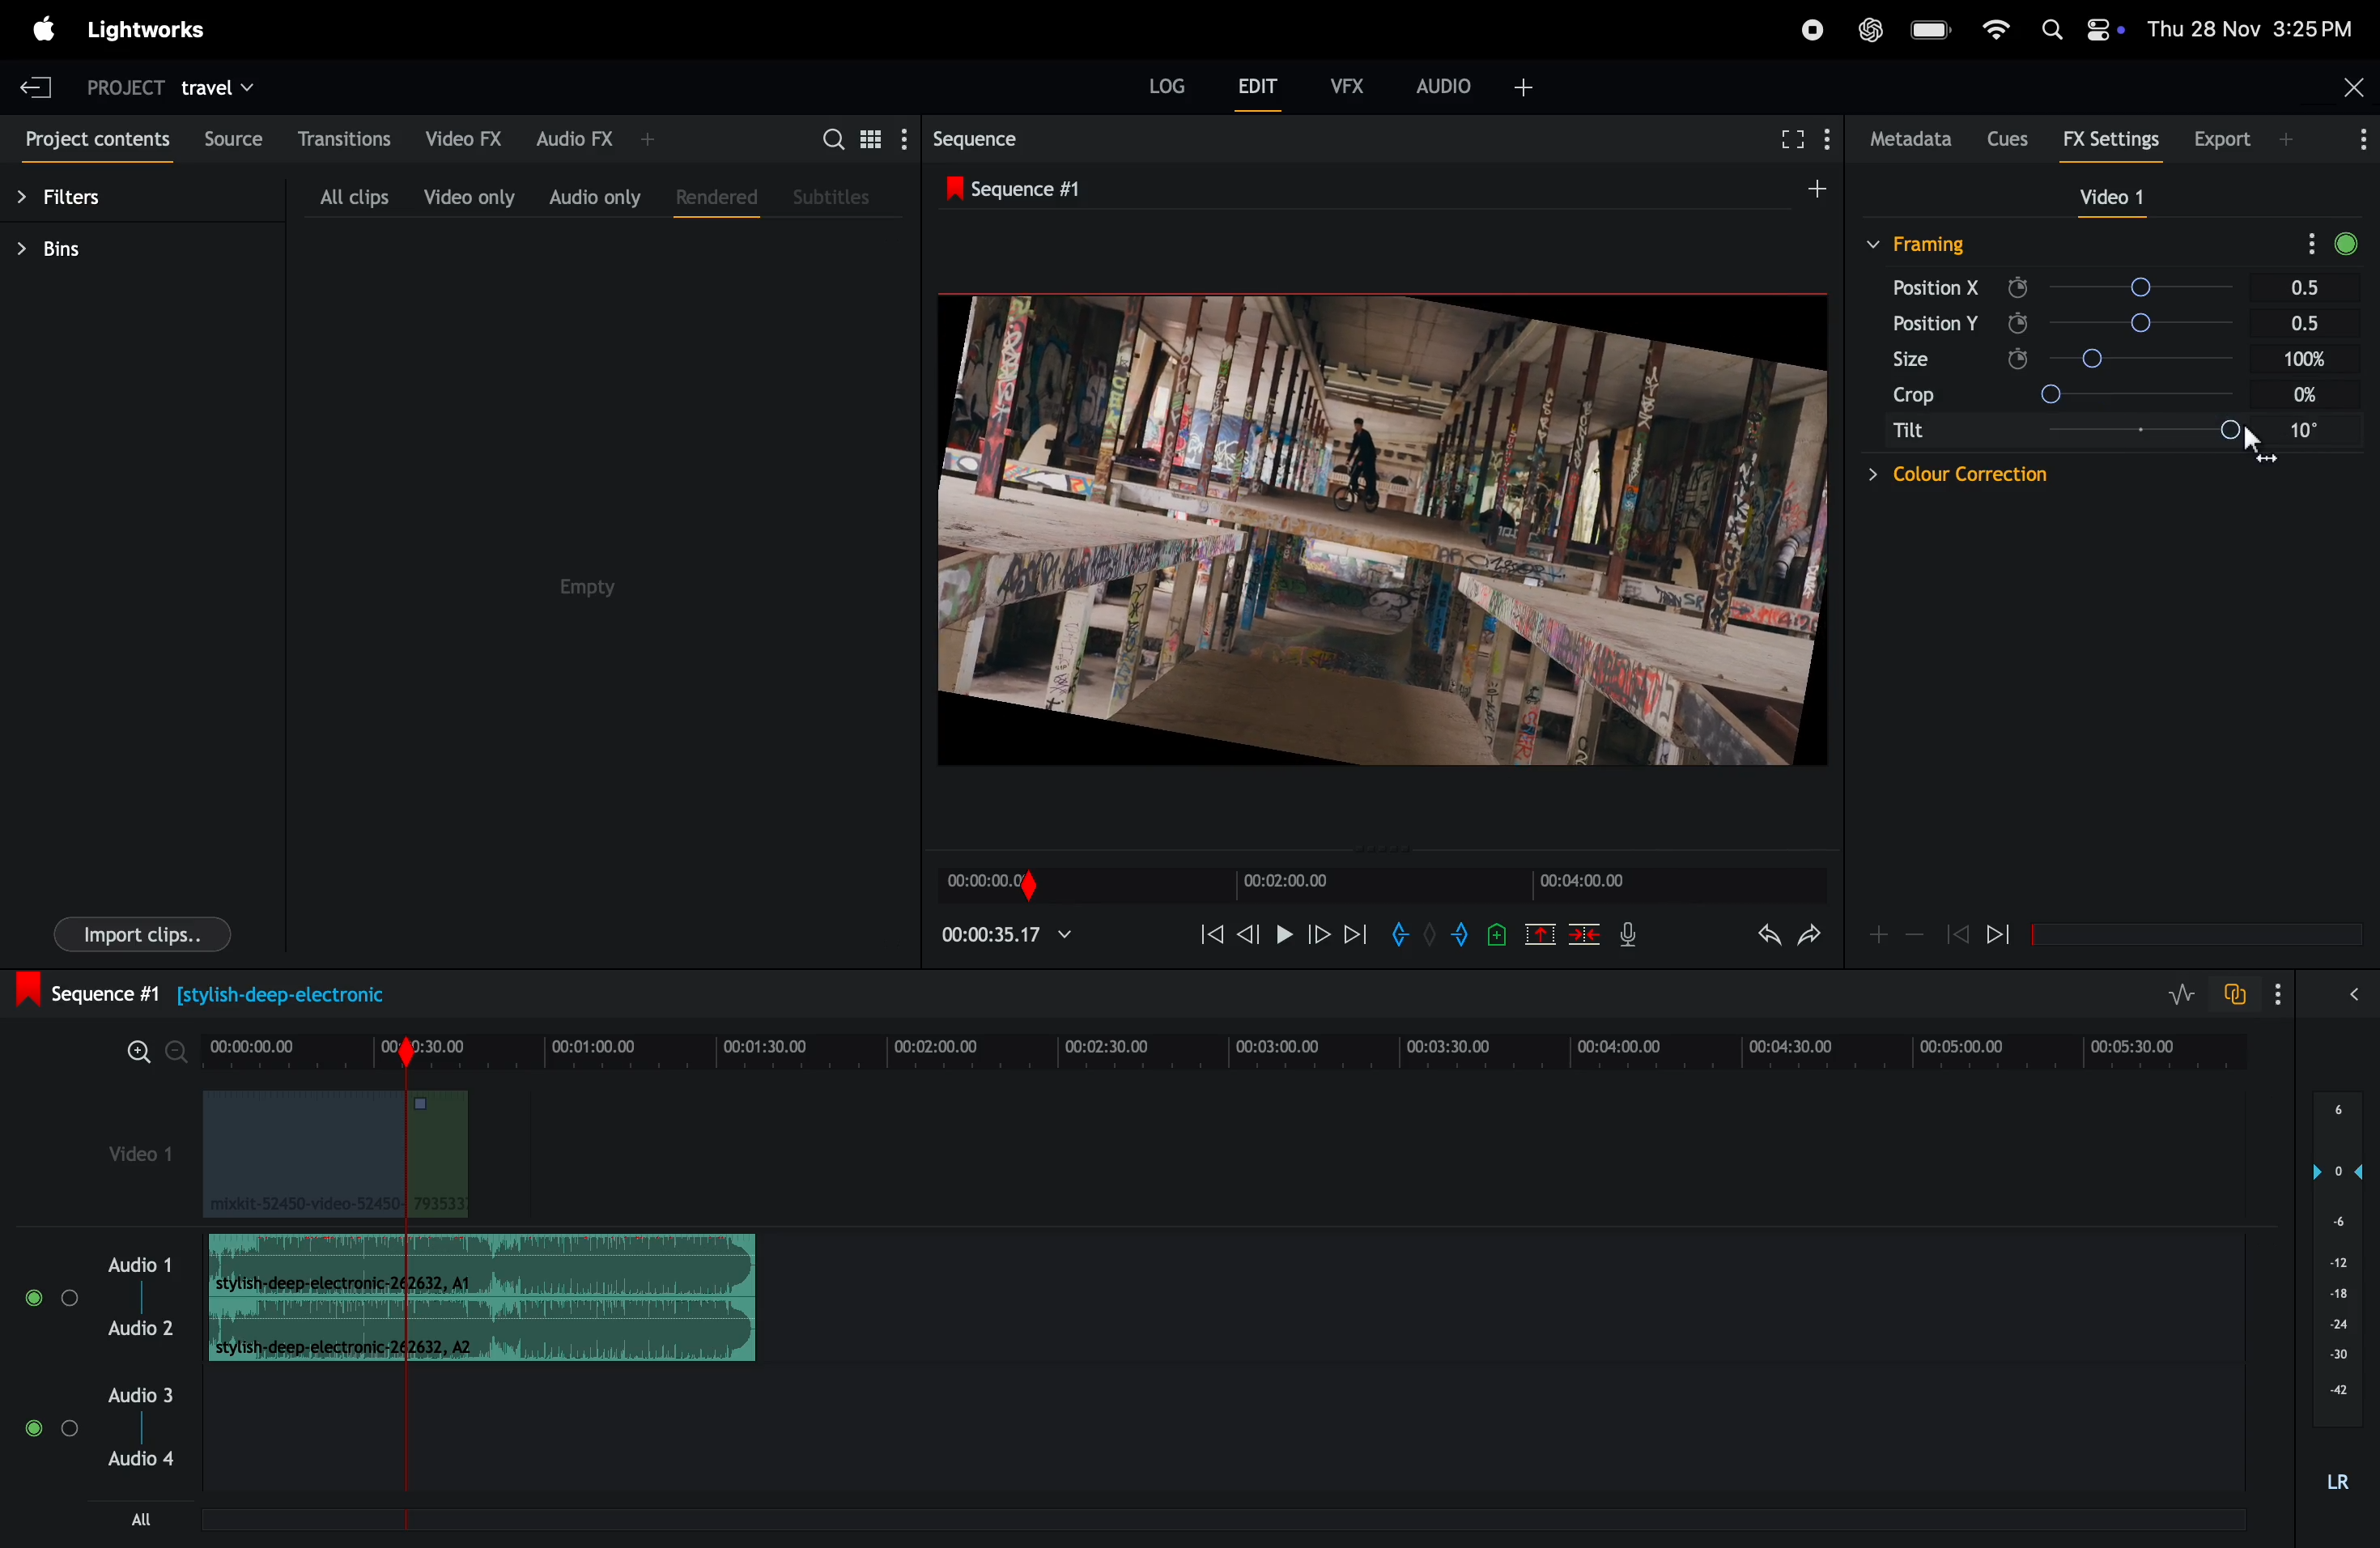 This screenshot has height=1548, width=2380. I want to click on Jump to previous keyframe, so click(1959, 932).